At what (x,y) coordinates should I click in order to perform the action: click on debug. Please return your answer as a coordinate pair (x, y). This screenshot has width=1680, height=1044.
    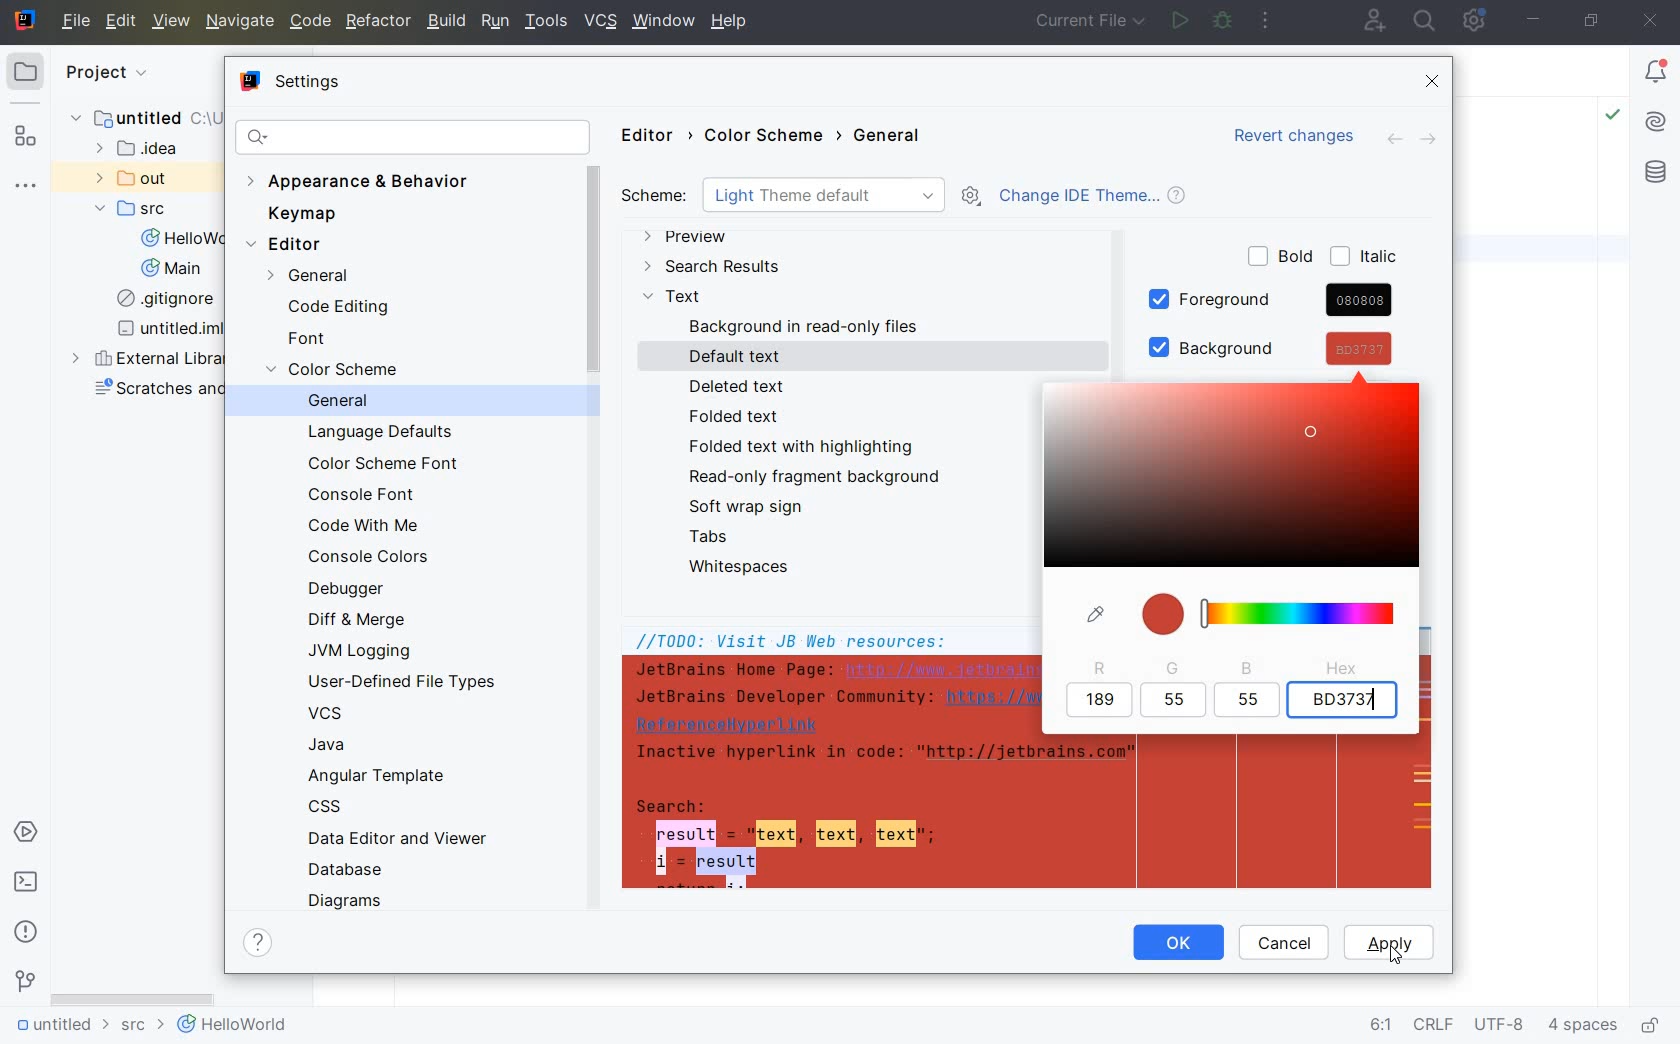
    Looking at the image, I should click on (1223, 21).